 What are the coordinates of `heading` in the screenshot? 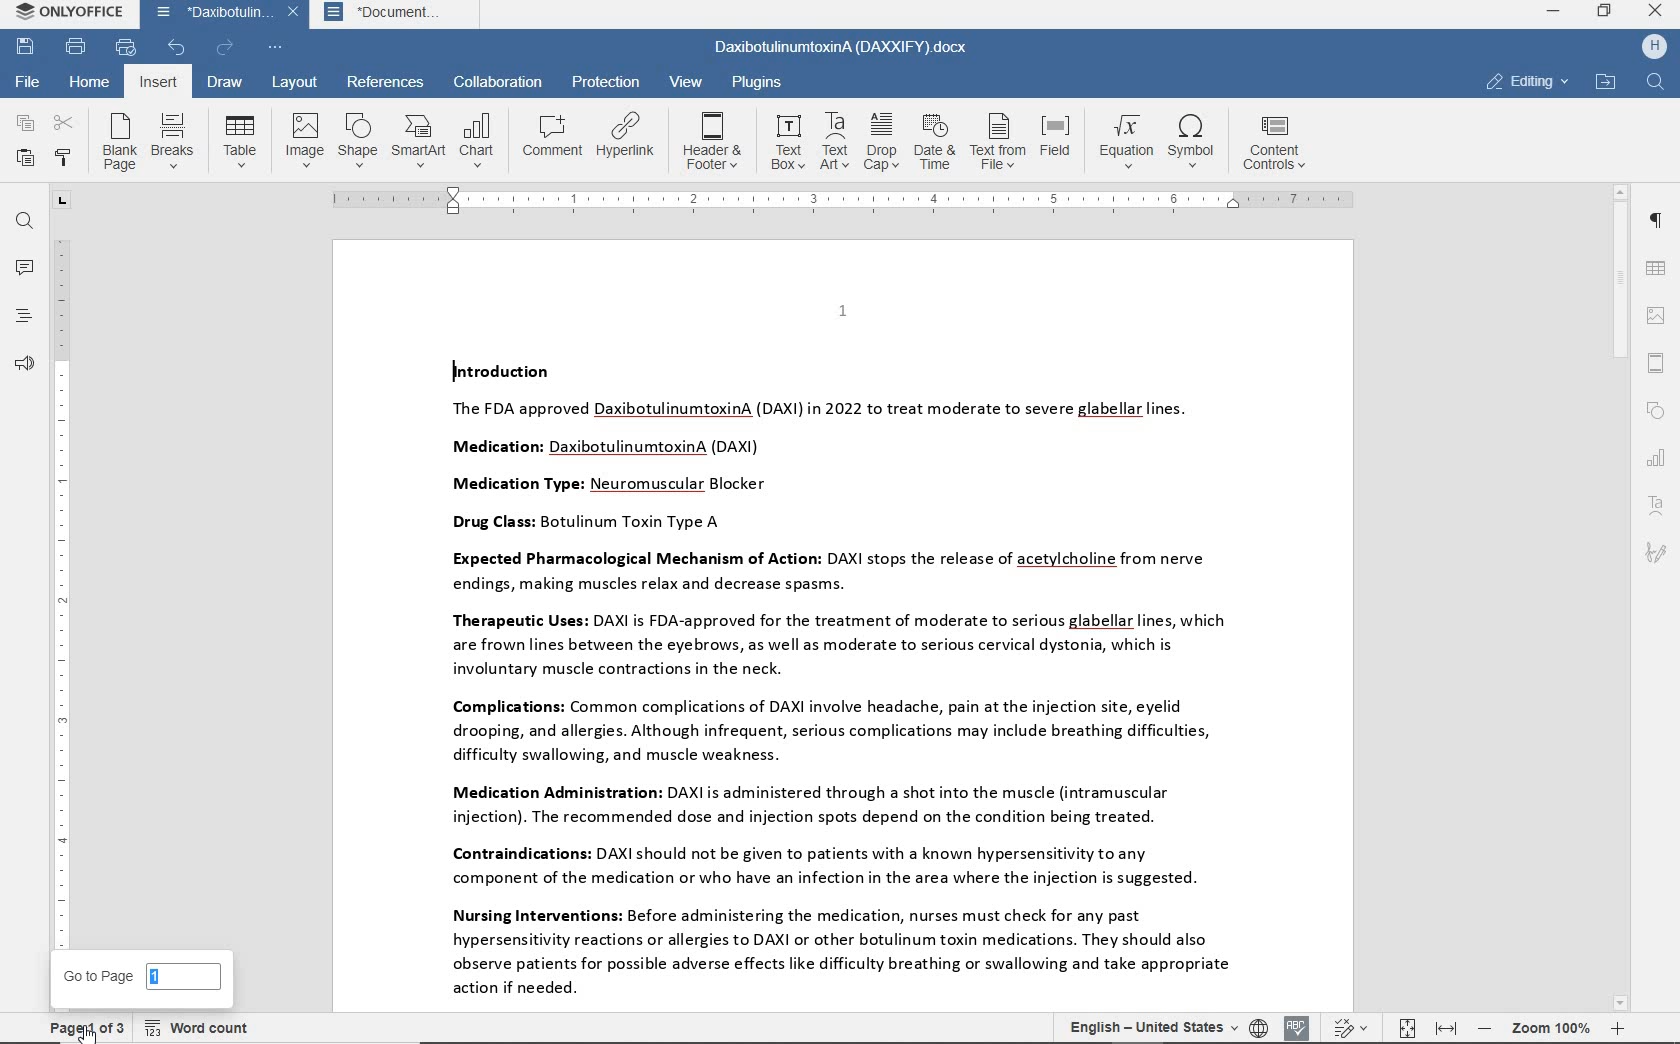 It's located at (25, 316).